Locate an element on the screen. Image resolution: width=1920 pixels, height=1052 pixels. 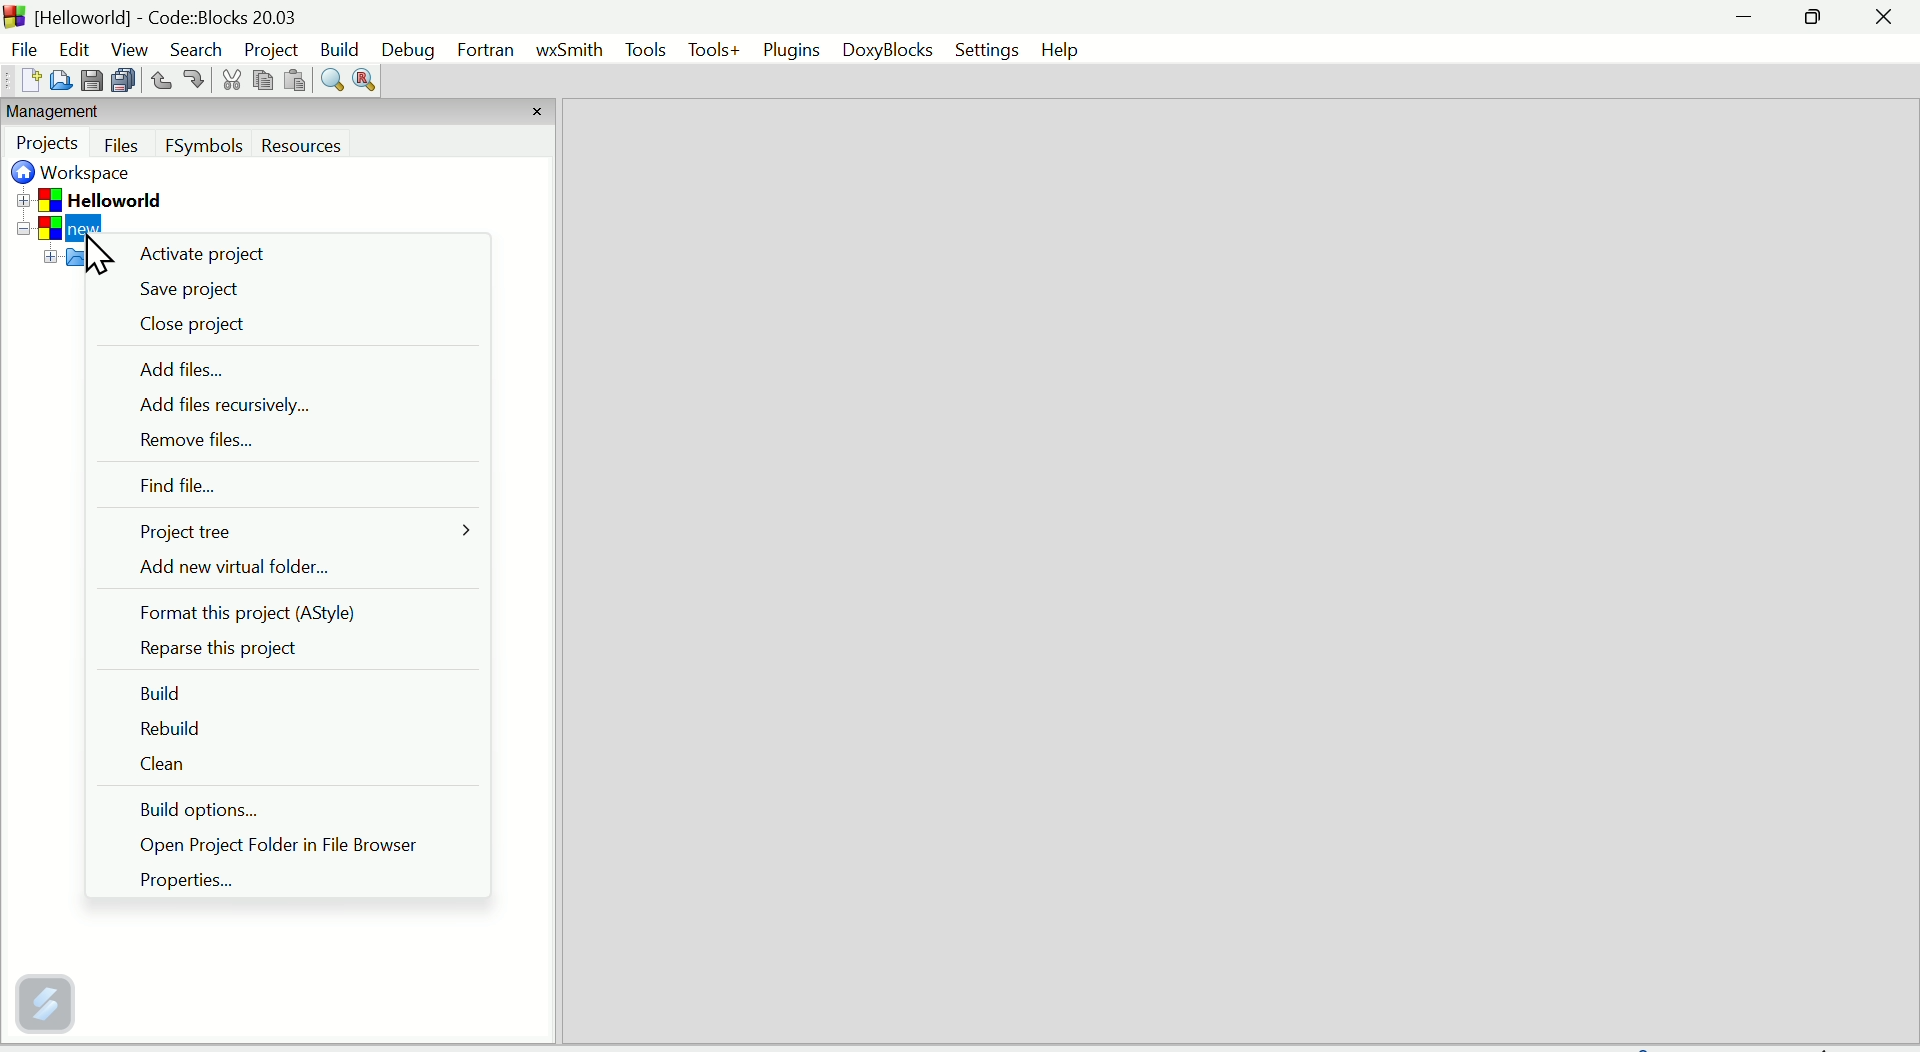
fortran is located at coordinates (490, 52).